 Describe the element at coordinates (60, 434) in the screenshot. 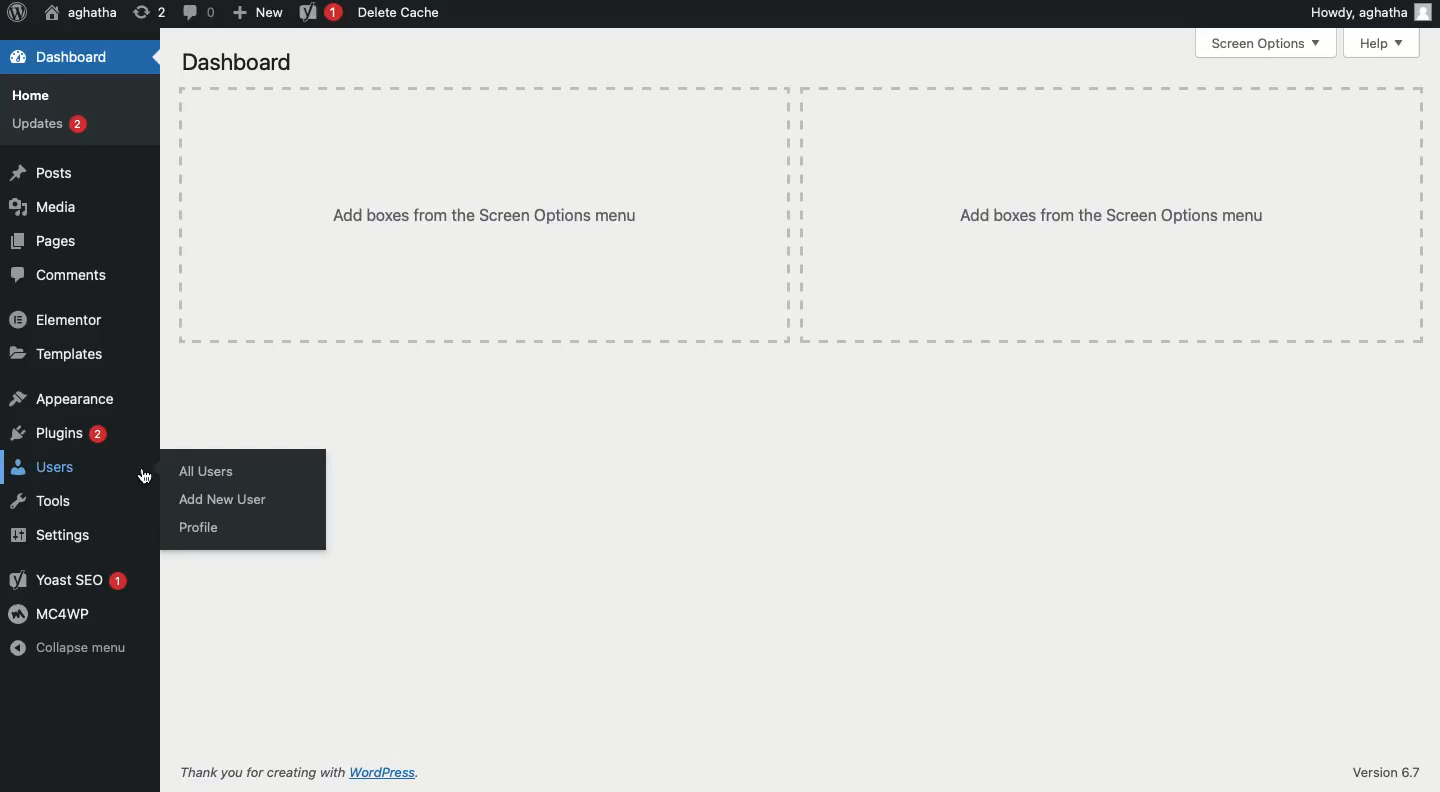

I see `Plugins` at that location.